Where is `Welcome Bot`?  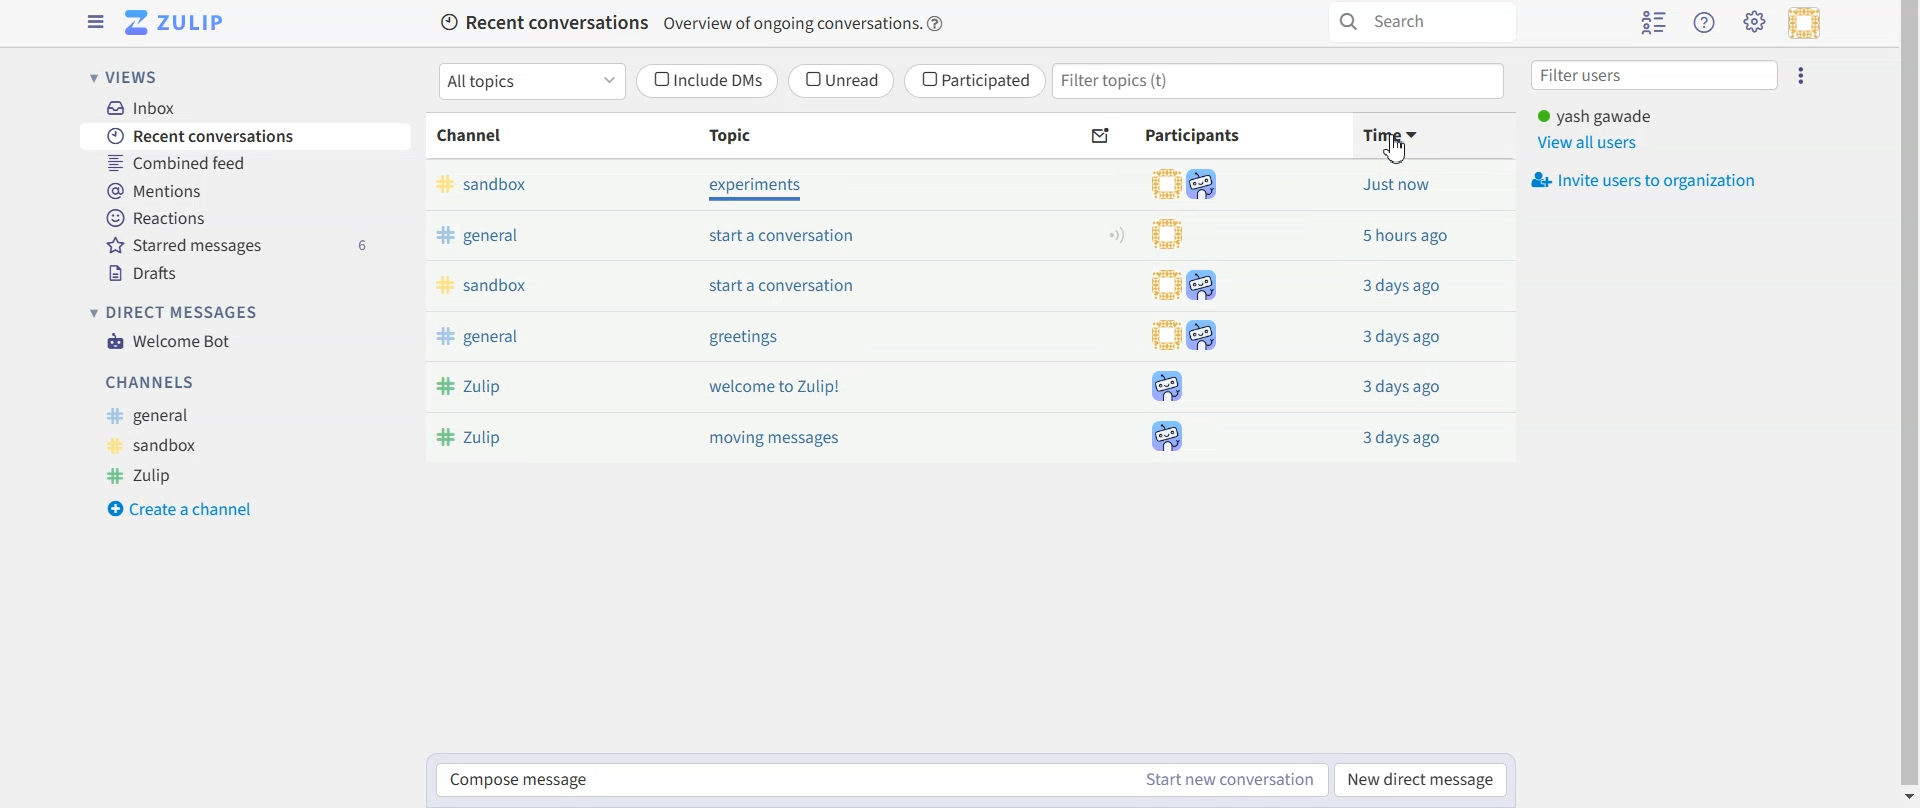 Welcome Bot is located at coordinates (171, 341).